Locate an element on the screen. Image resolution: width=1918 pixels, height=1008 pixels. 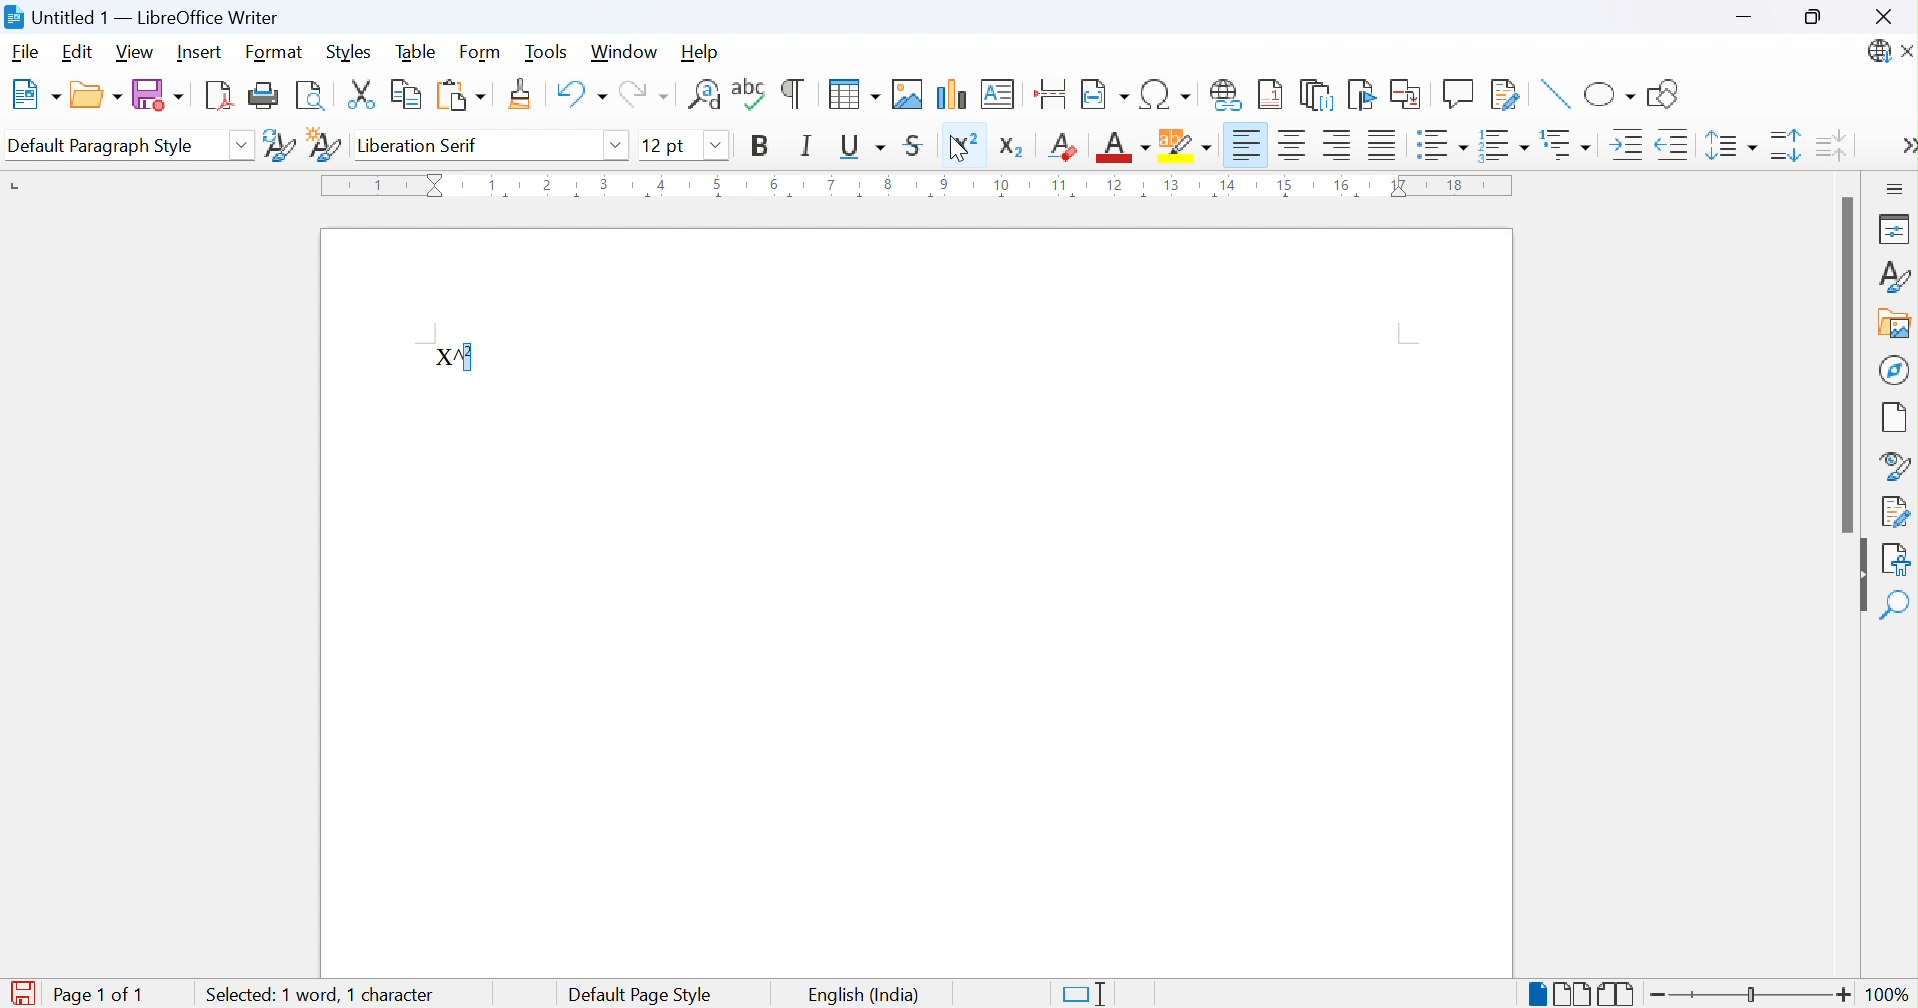
Superscript is located at coordinates (960, 144).